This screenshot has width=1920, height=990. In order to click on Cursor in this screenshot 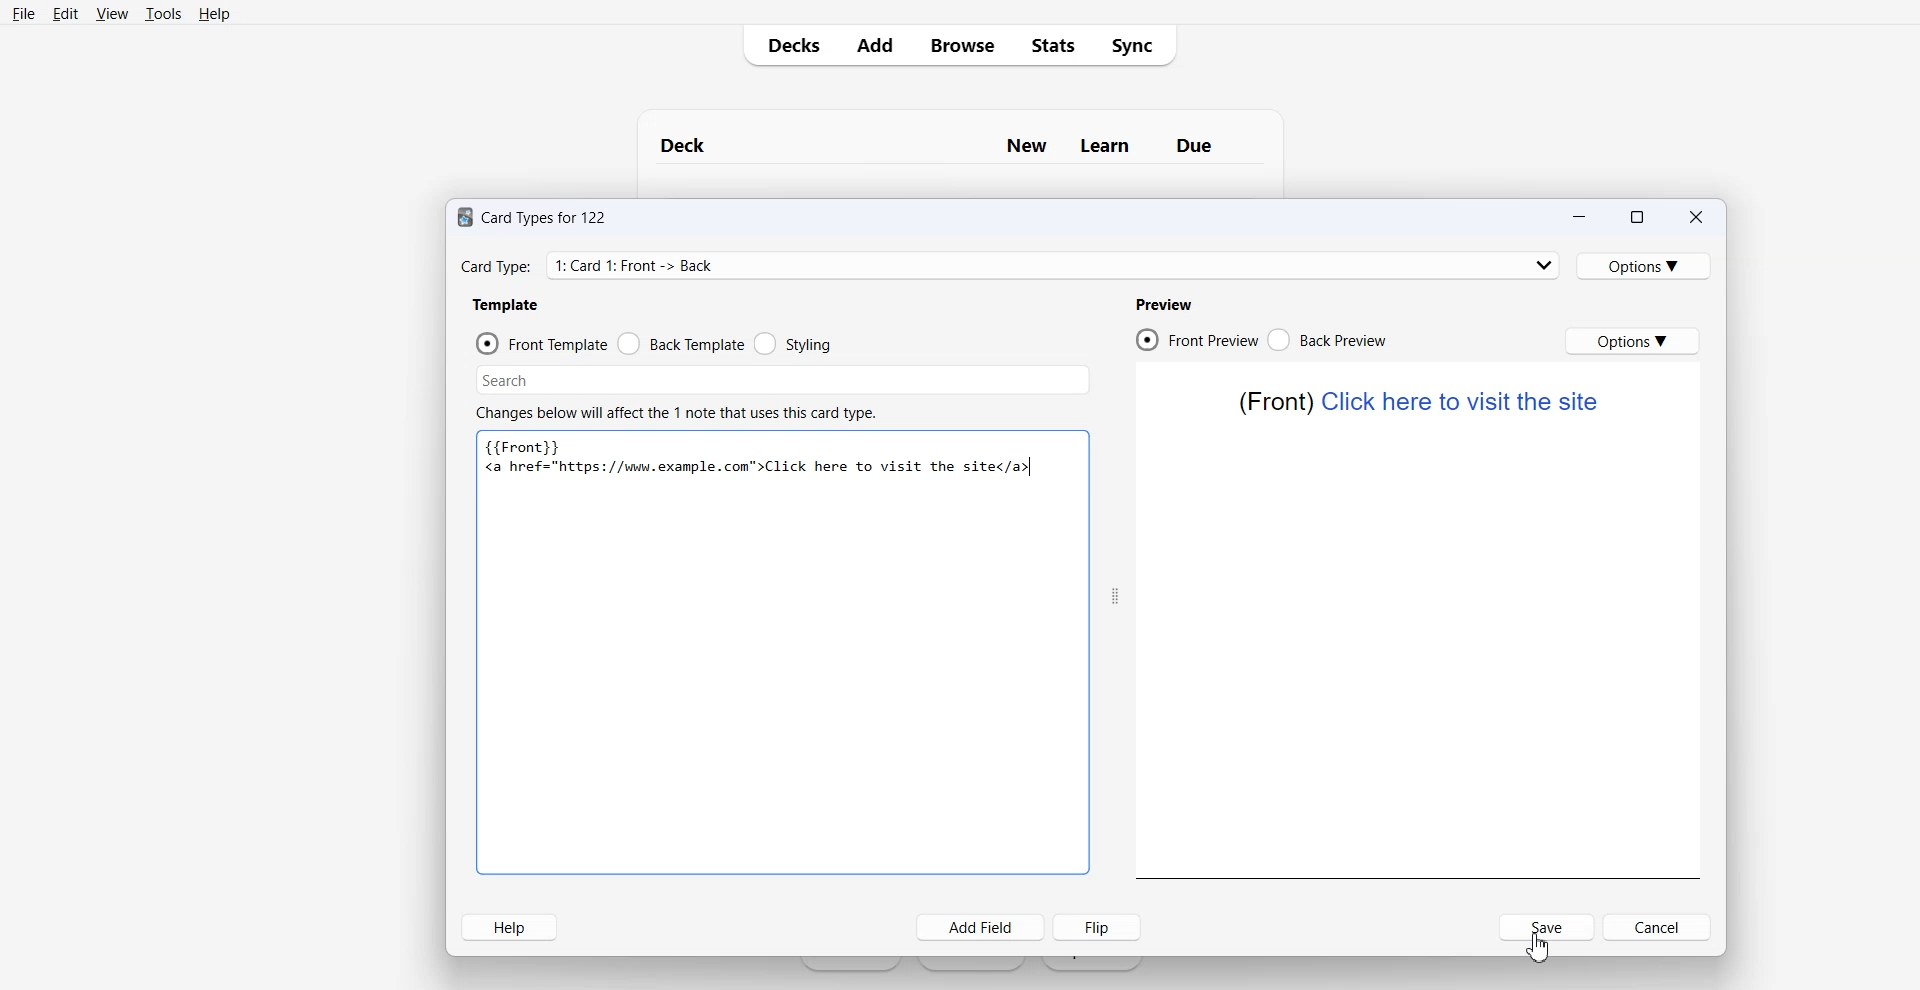, I will do `click(1540, 947)`.